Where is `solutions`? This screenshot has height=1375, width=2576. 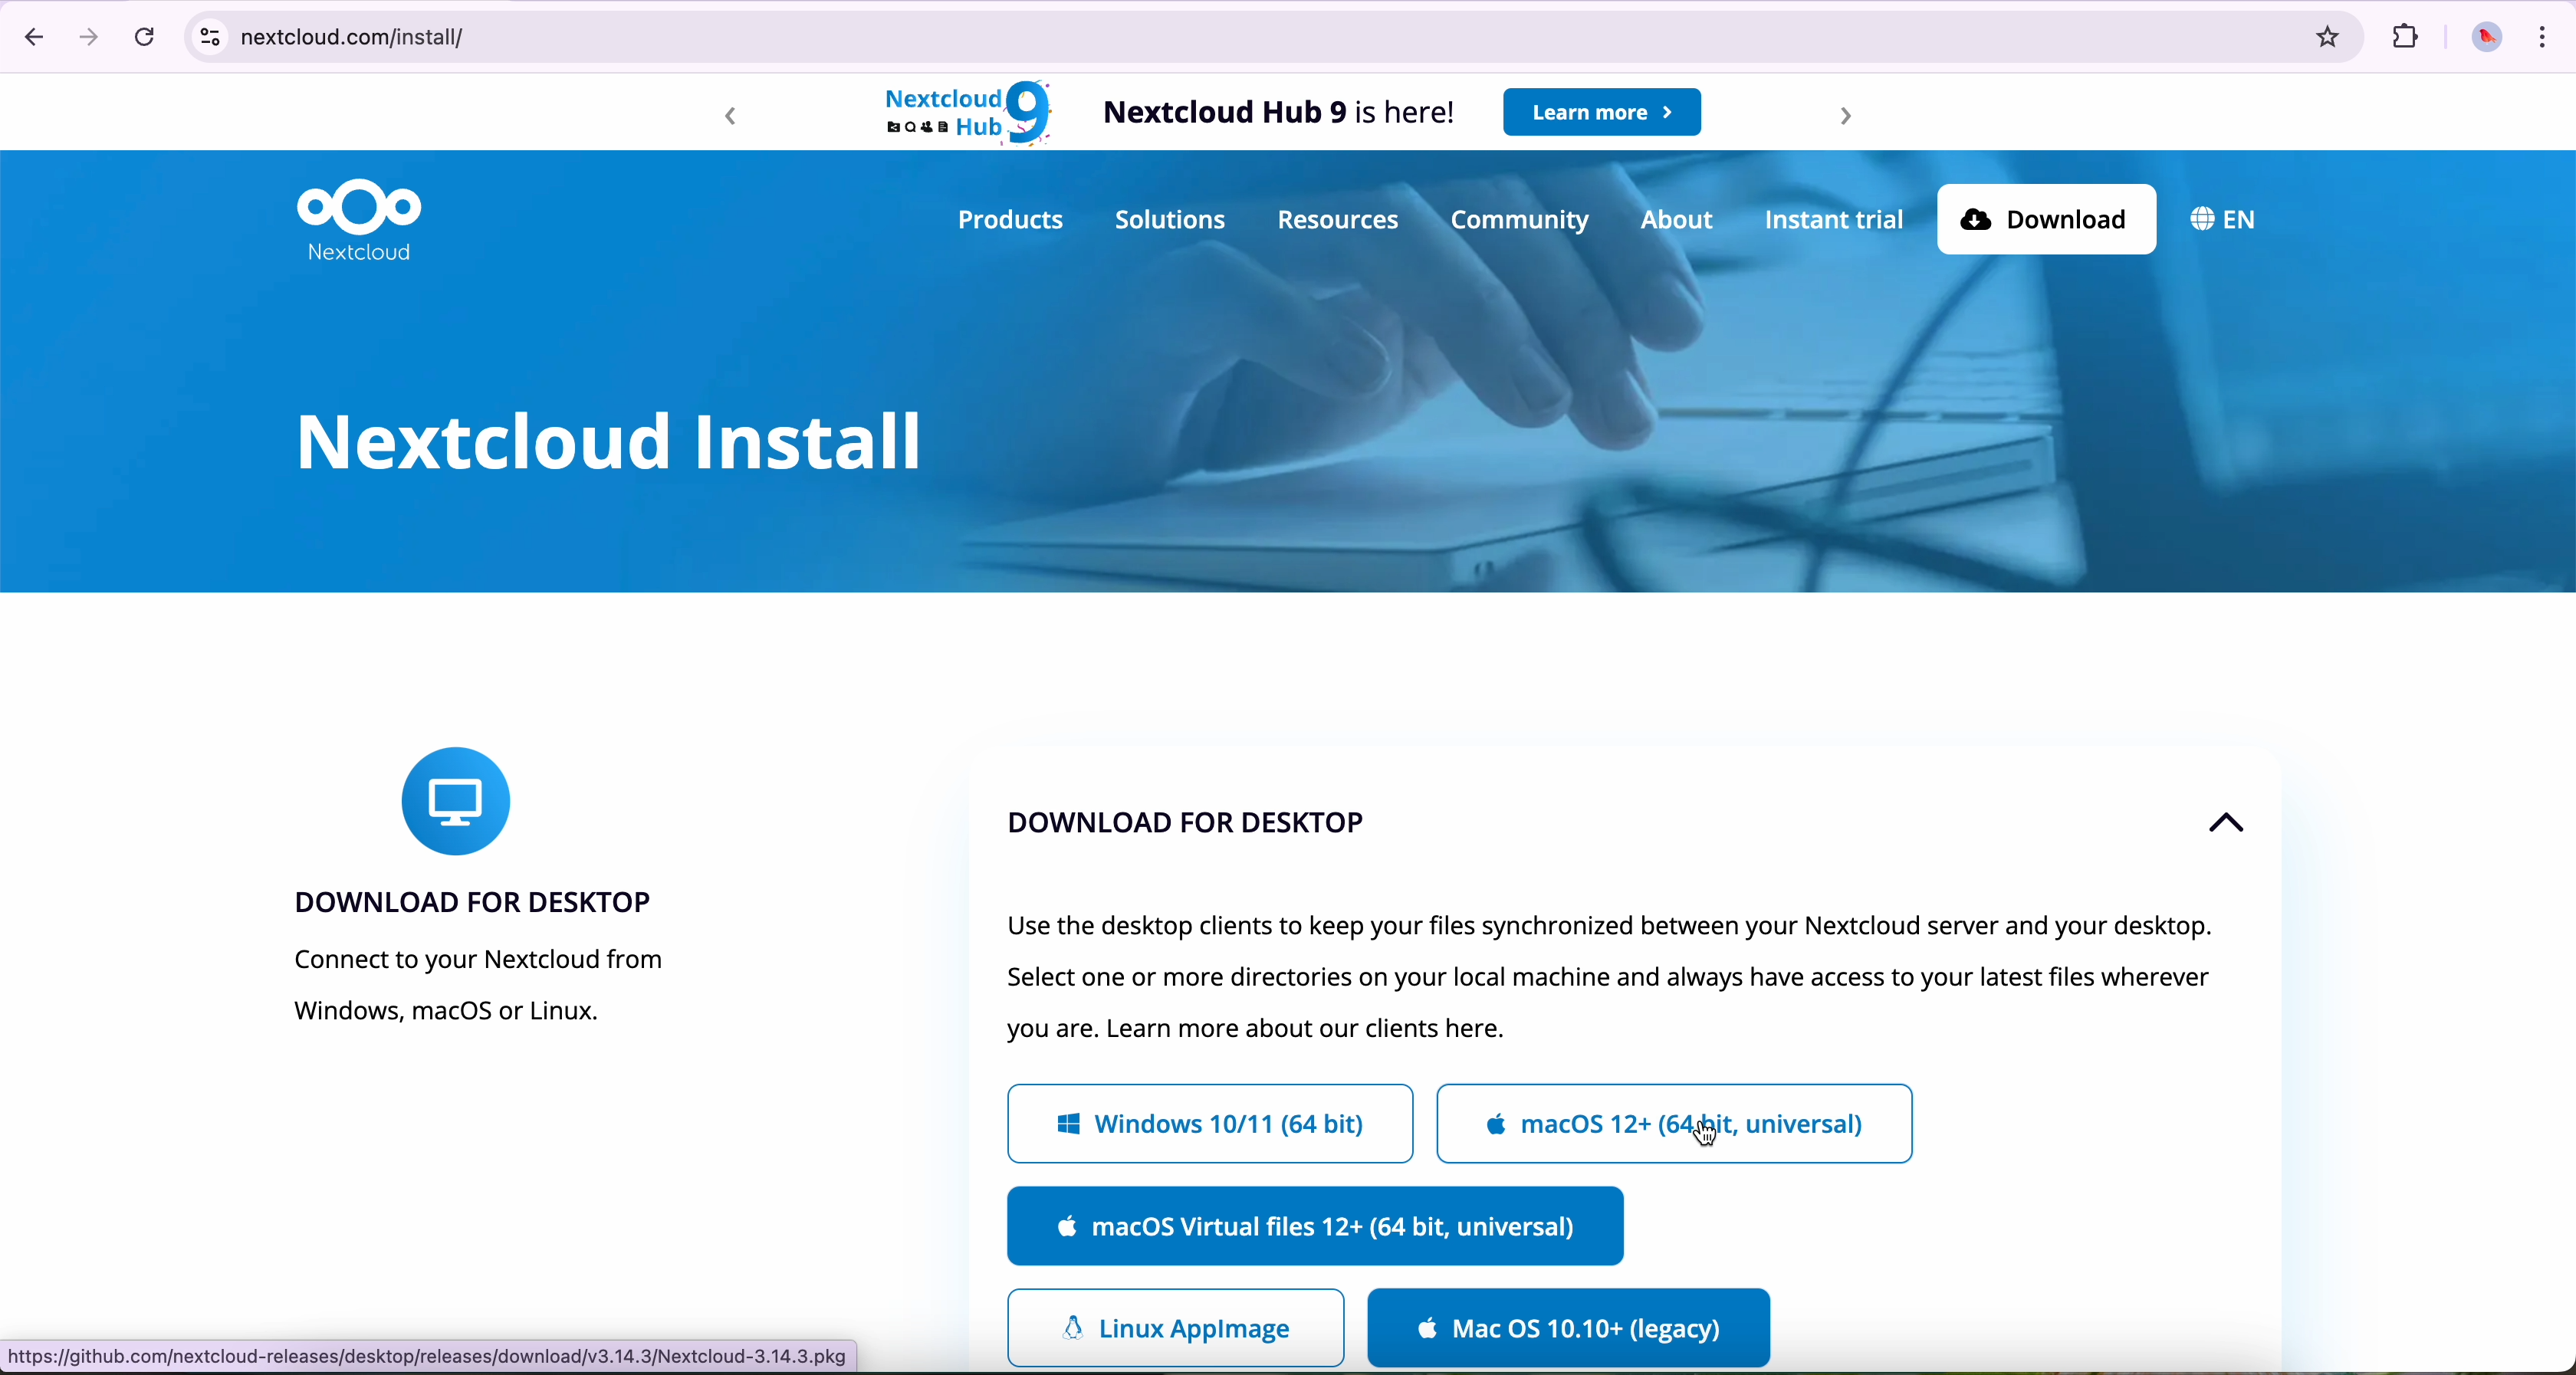
solutions is located at coordinates (1169, 218).